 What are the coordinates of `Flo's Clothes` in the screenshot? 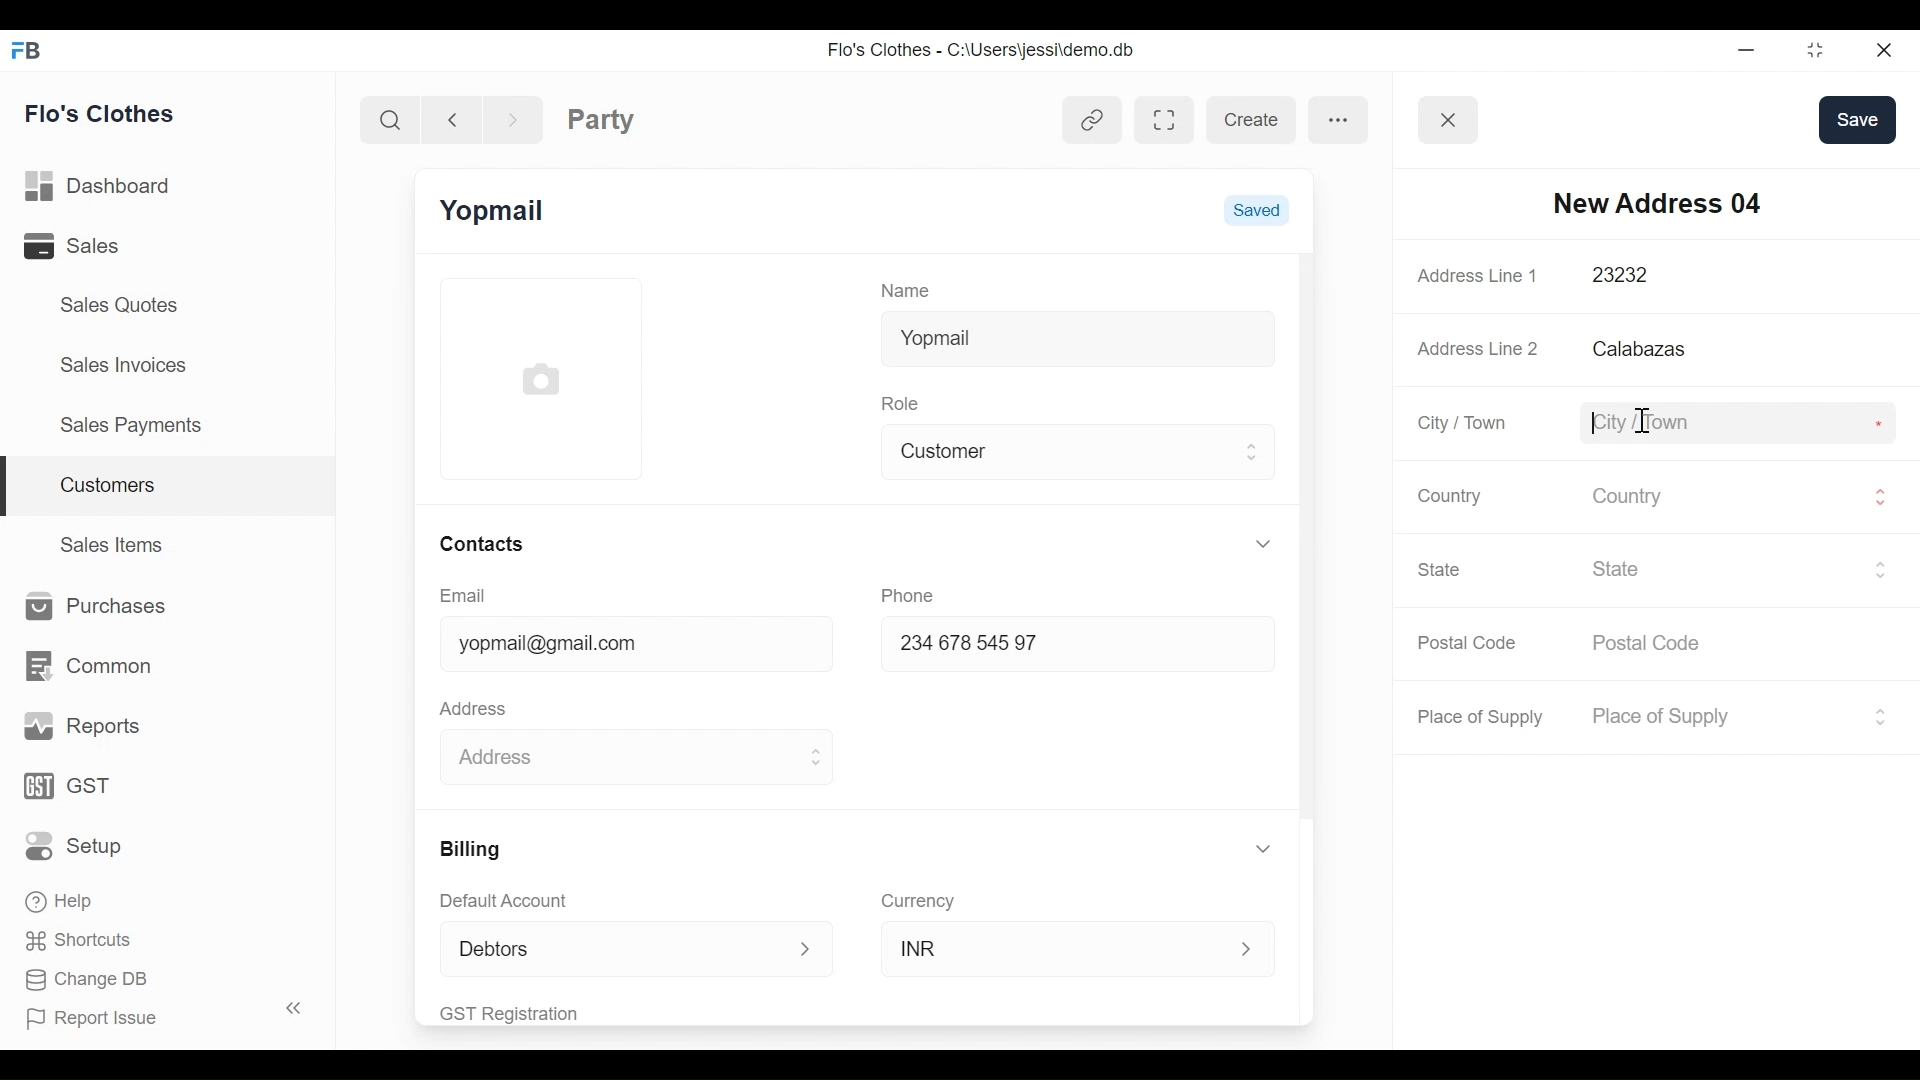 It's located at (103, 113).